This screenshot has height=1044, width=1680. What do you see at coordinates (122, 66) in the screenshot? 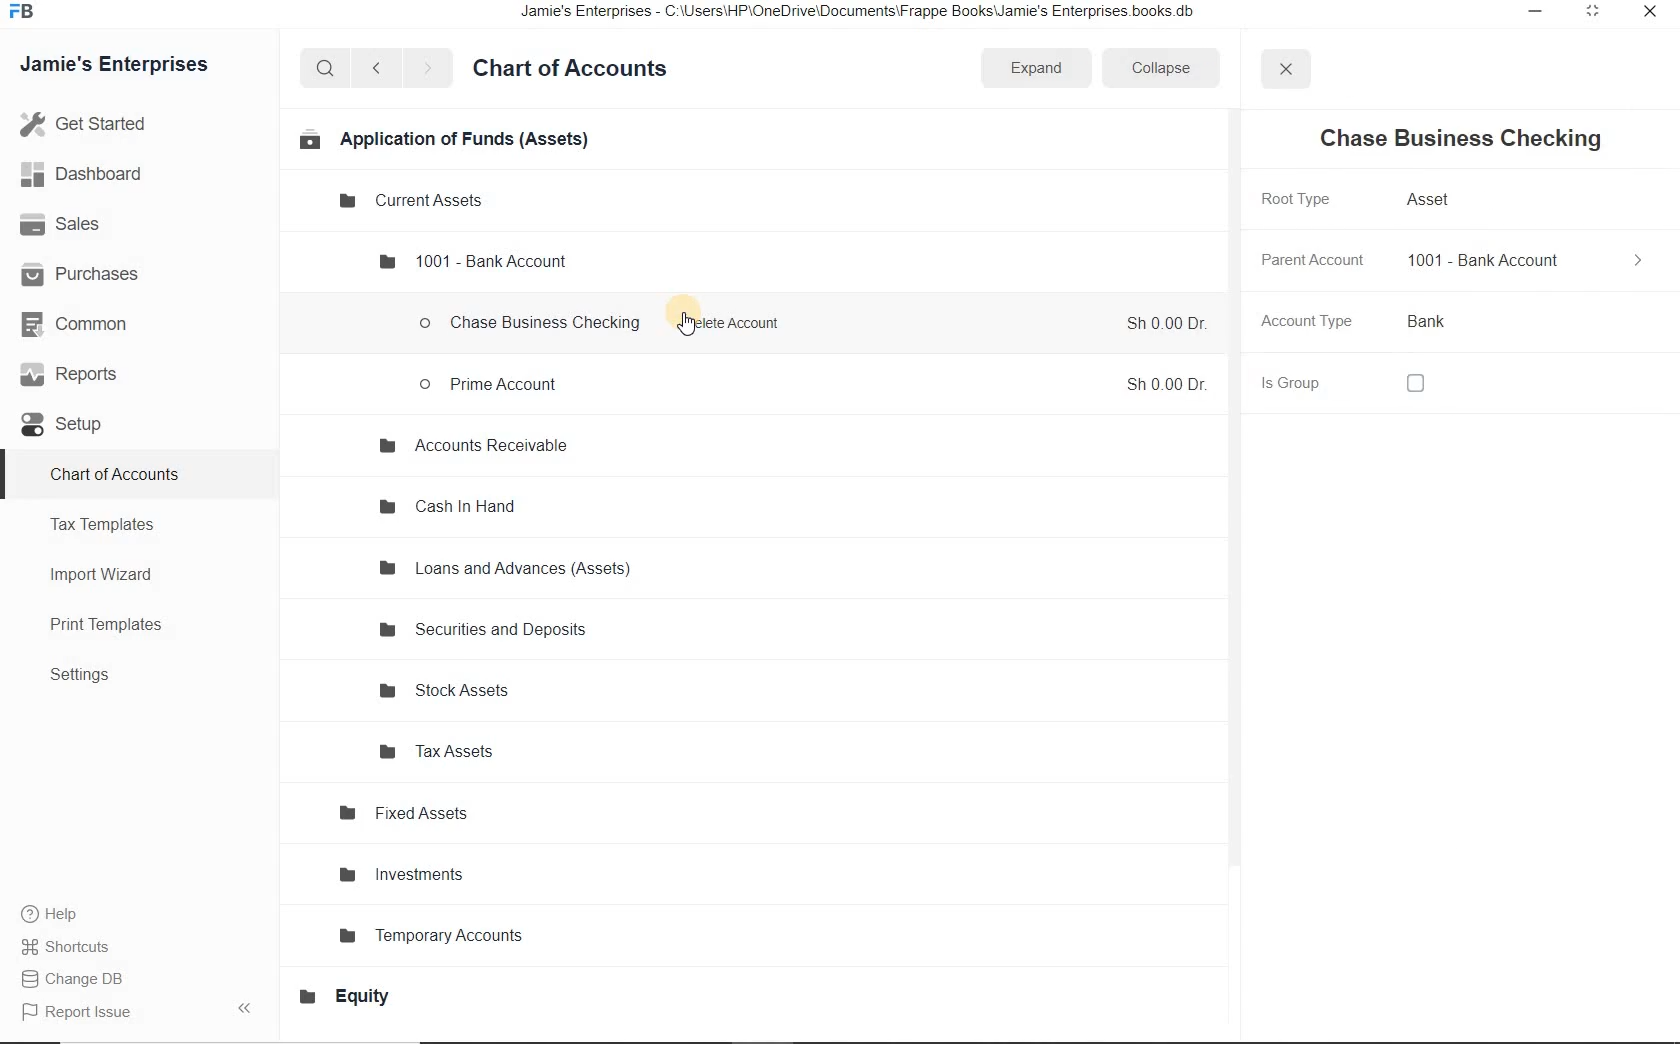
I see `Jamie's Enterprises` at bounding box center [122, 66].